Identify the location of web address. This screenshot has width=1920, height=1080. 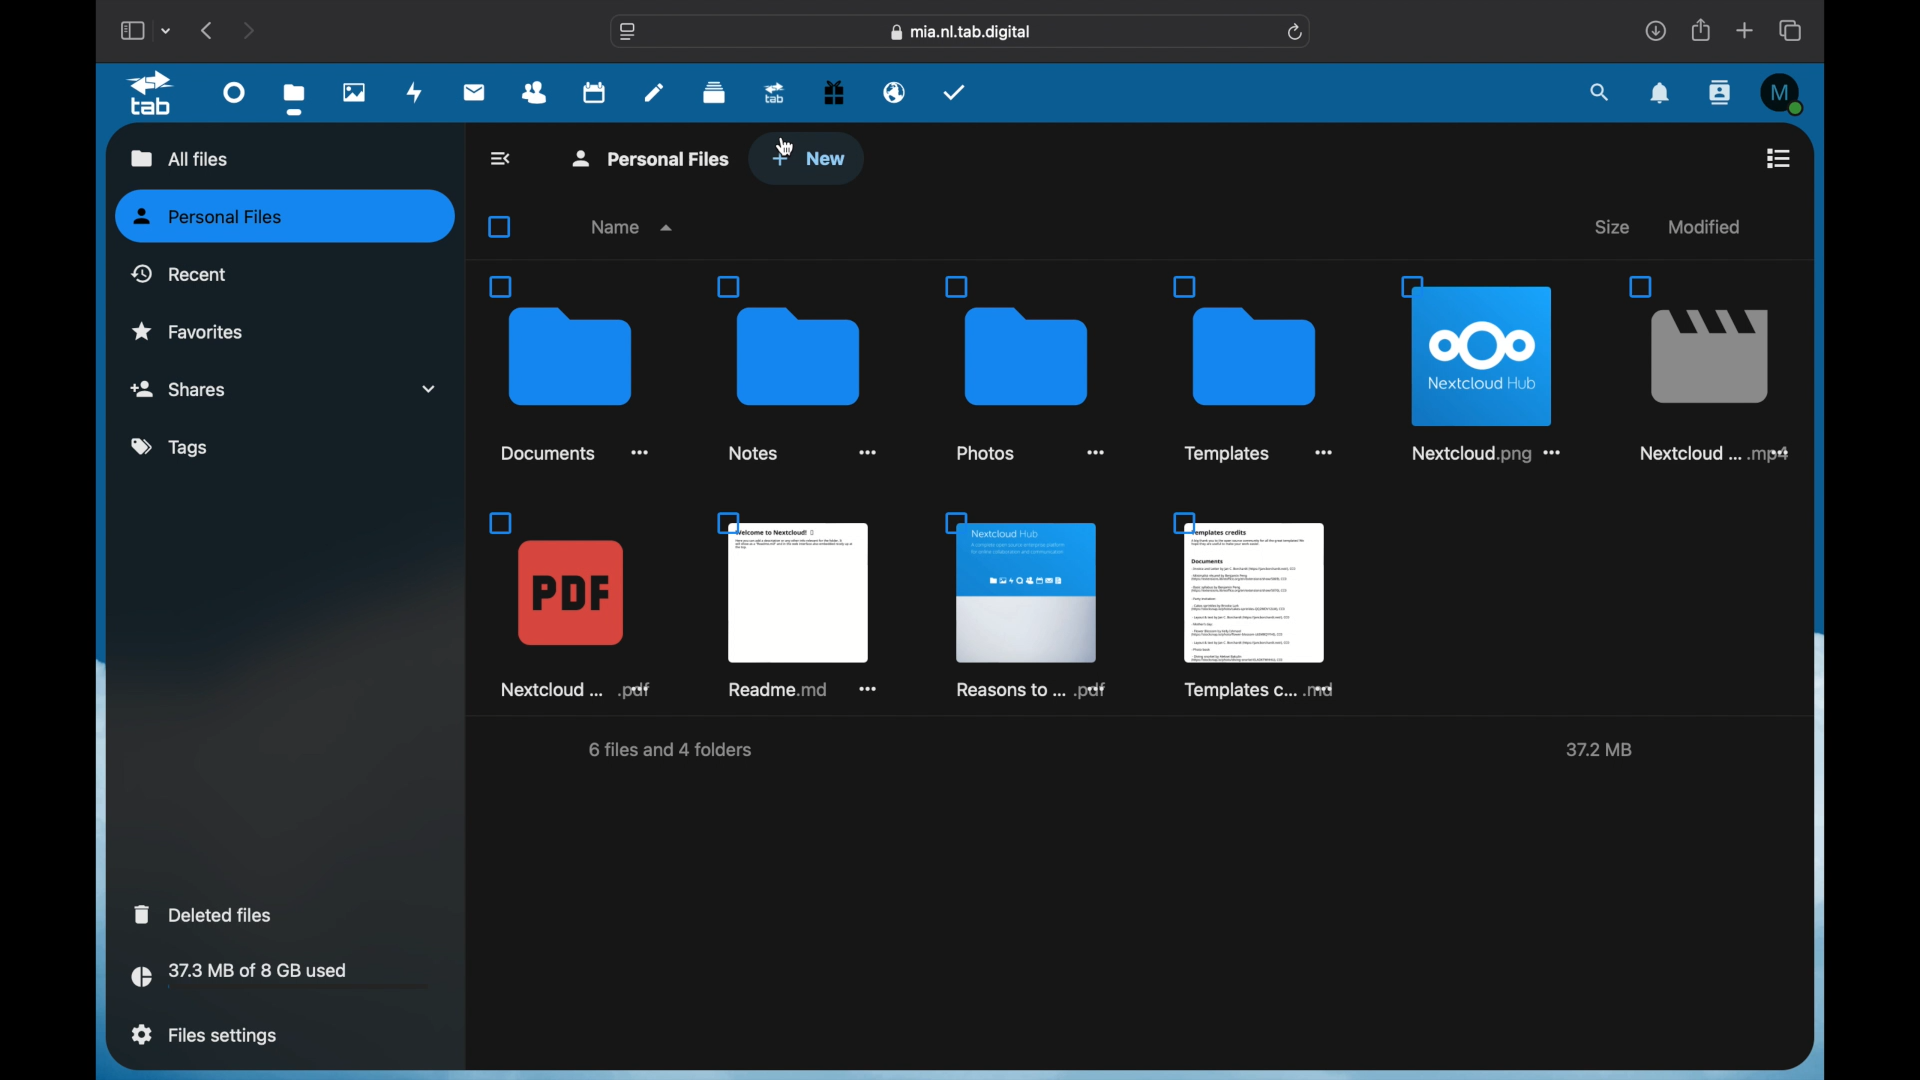
(962, 33).